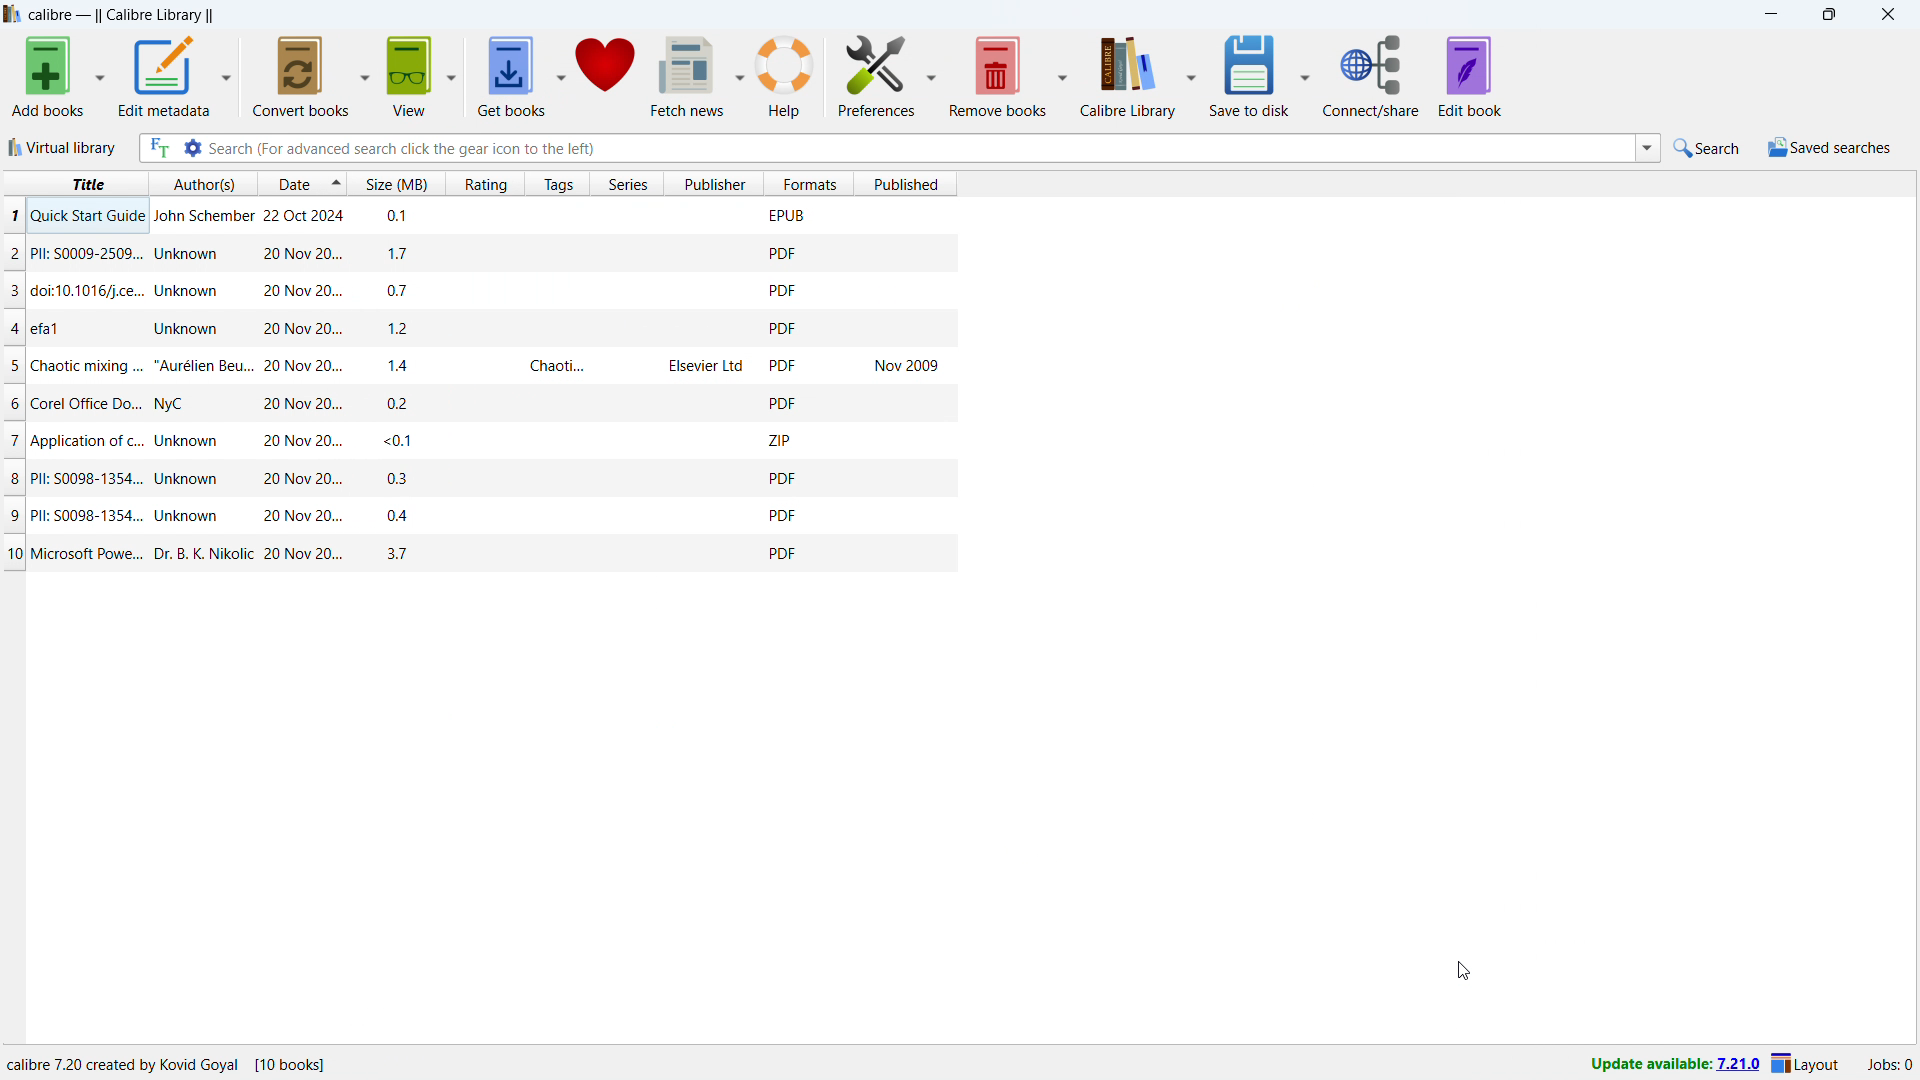  What do you see at coordinates (1250, 74) in the screenshot?
I see `save to disk` at bounding box center [1250, 74].